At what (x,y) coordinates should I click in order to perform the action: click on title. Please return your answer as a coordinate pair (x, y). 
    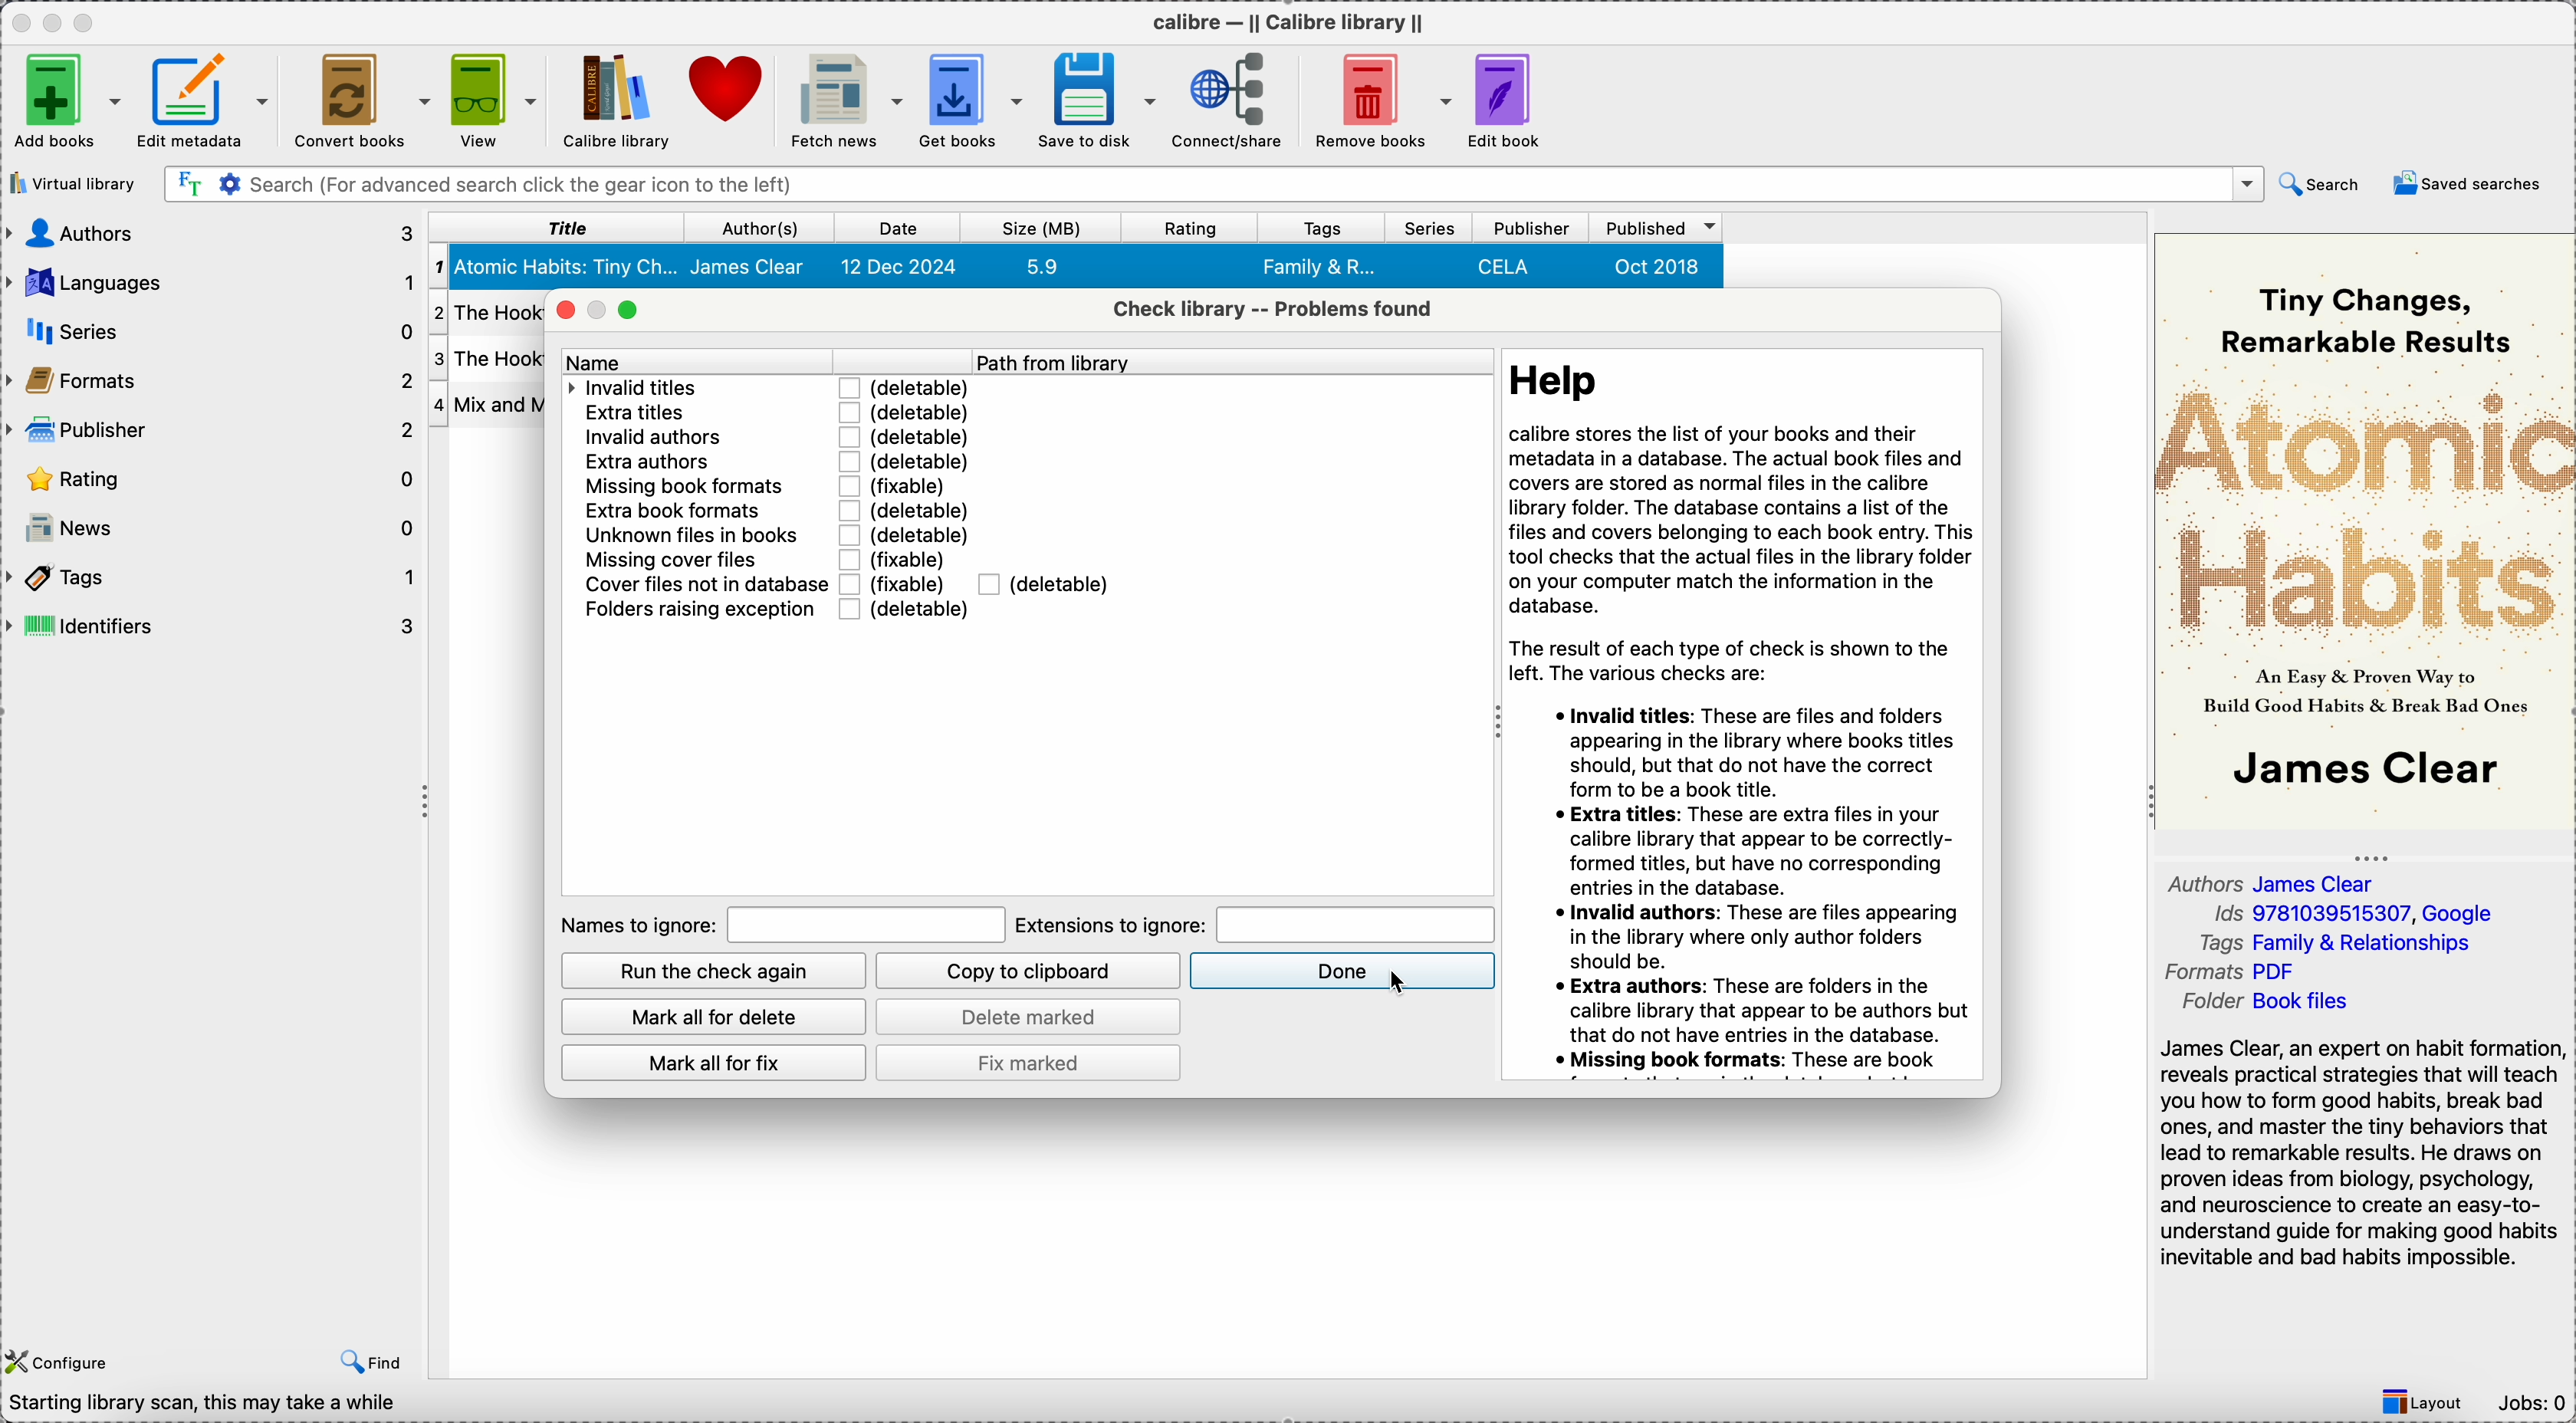
    Looking at the image, I should click on (554, 228).